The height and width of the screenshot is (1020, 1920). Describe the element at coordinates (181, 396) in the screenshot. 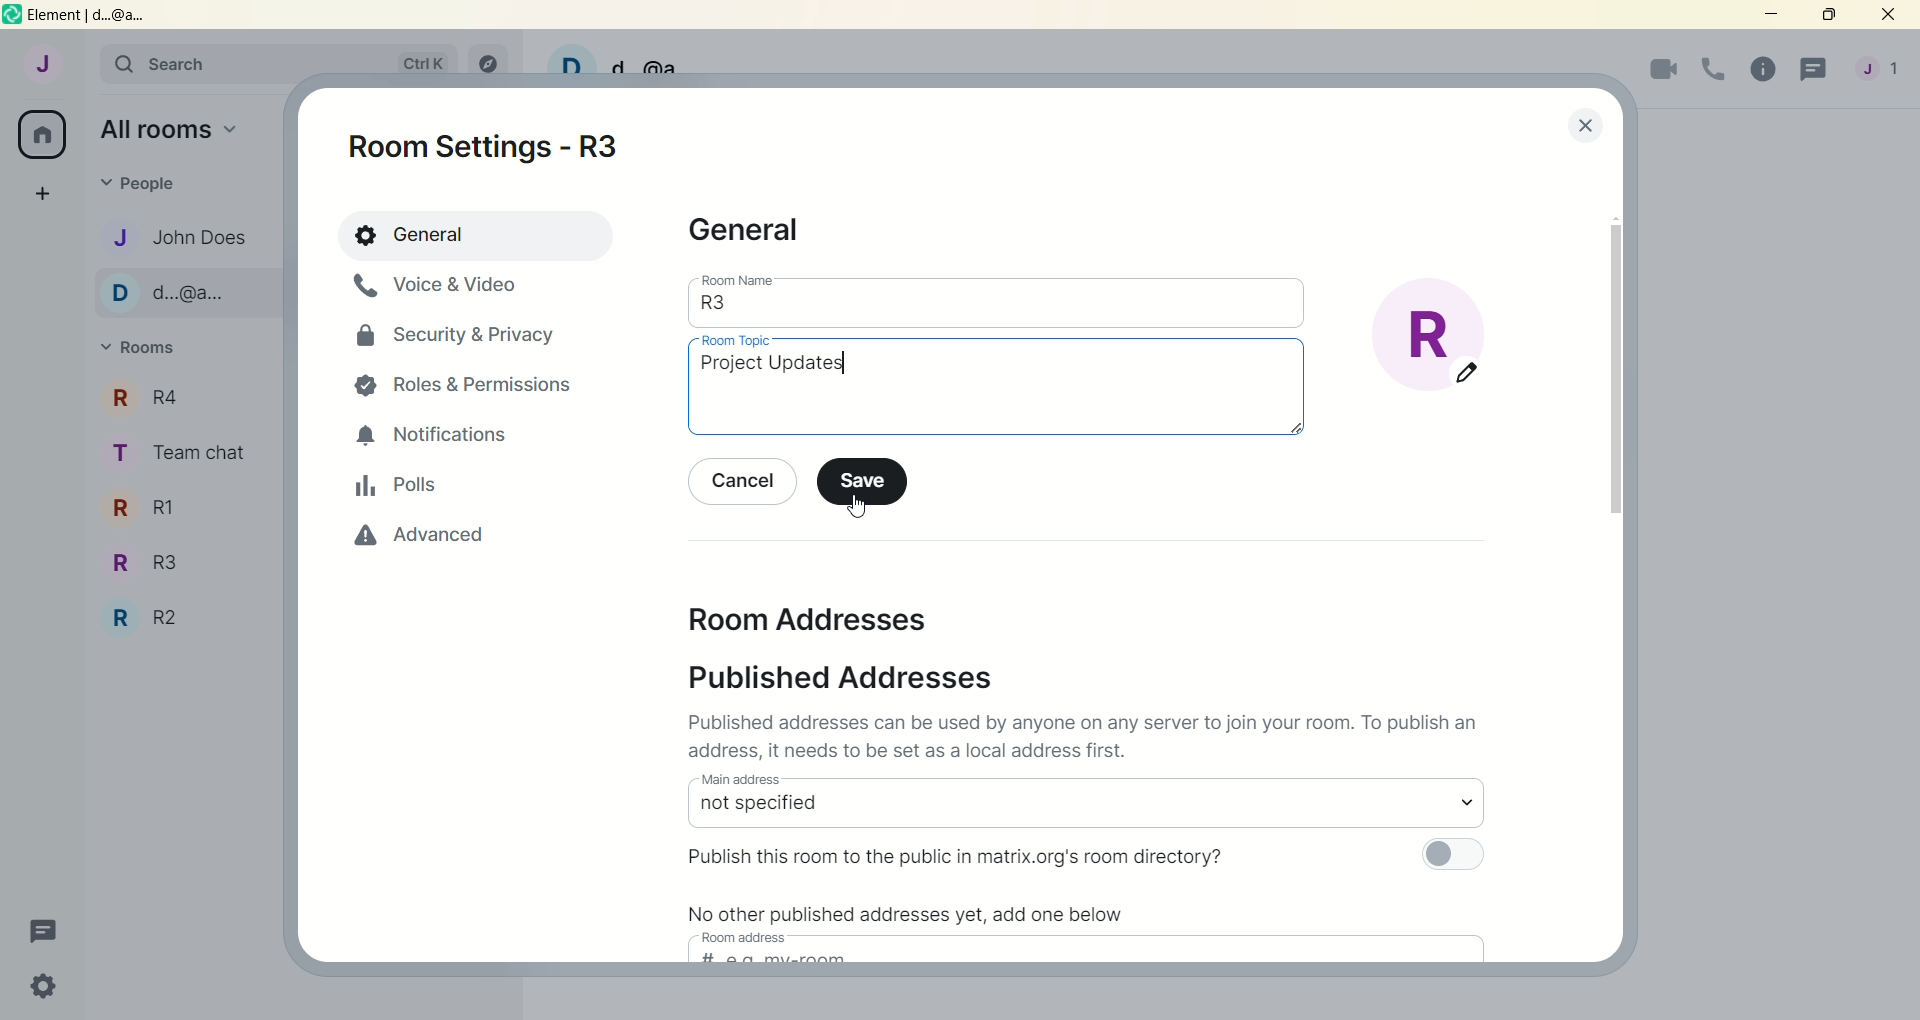

I see `r4` at that location.